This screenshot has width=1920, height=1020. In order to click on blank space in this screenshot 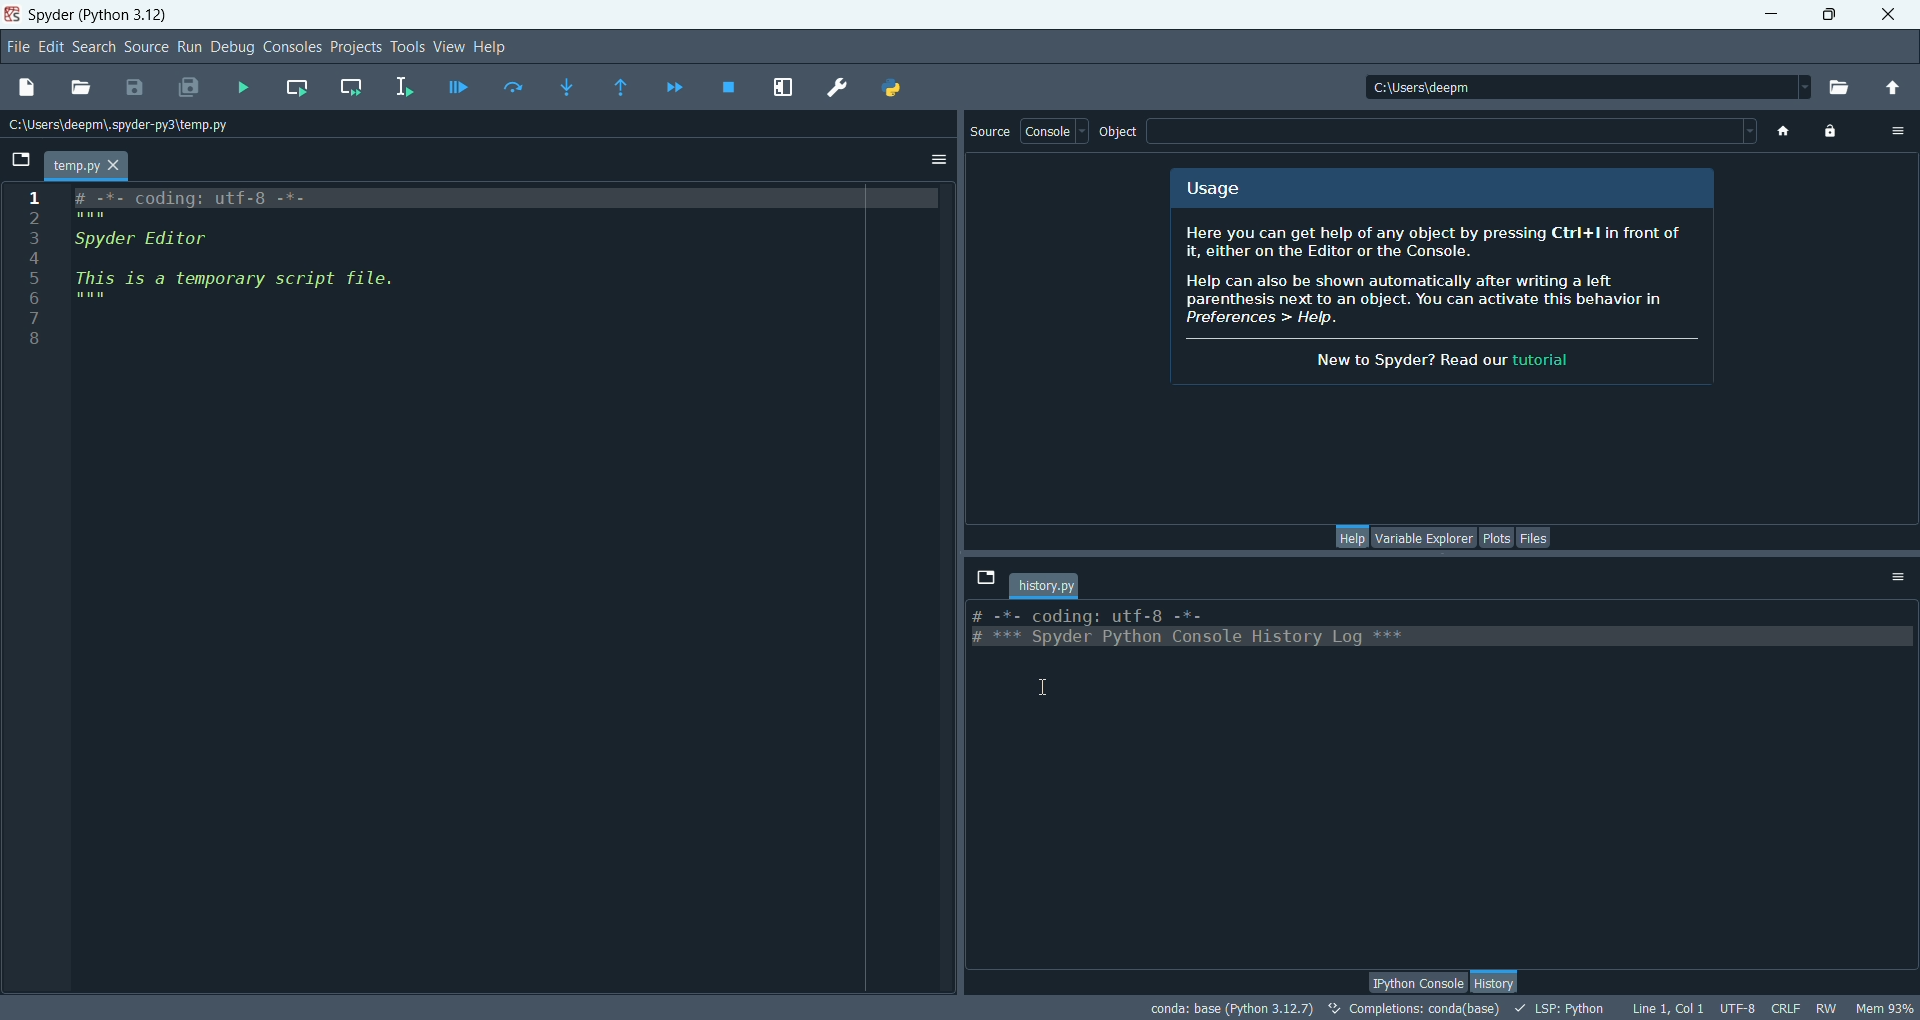, I will do `click(1460, 132)`.